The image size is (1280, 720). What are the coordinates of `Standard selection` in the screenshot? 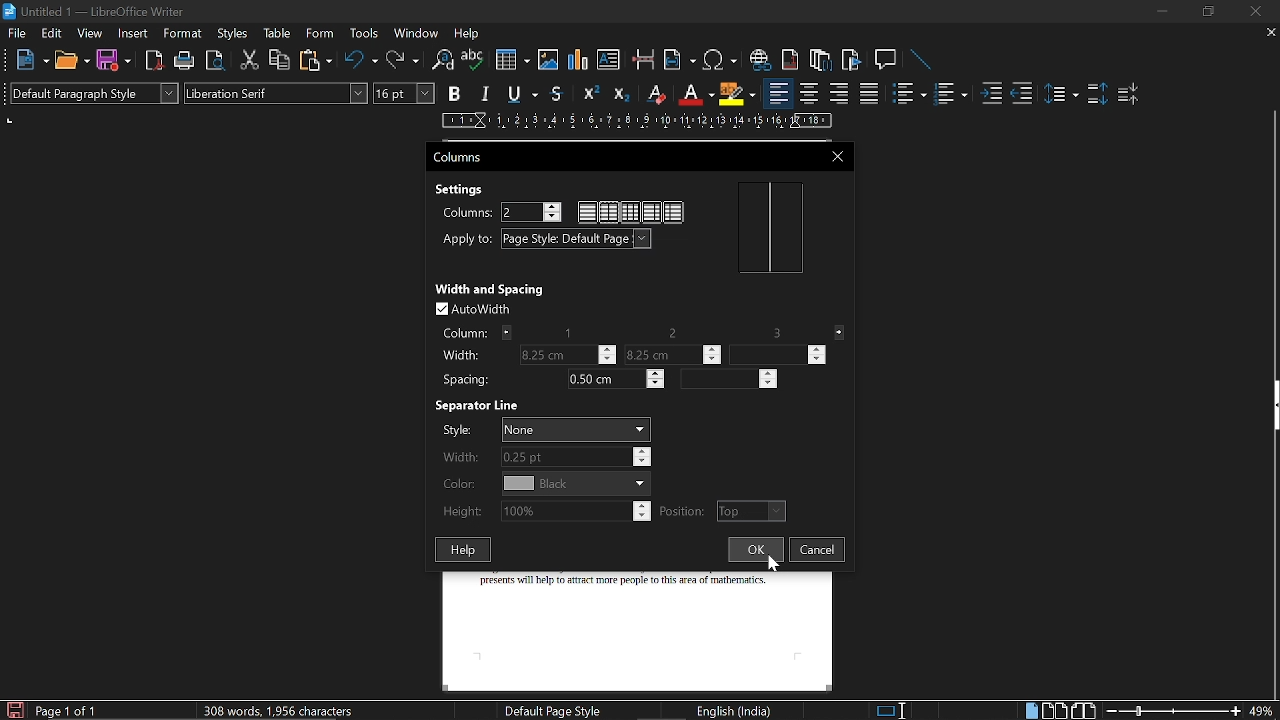 It's located at (891, 710).